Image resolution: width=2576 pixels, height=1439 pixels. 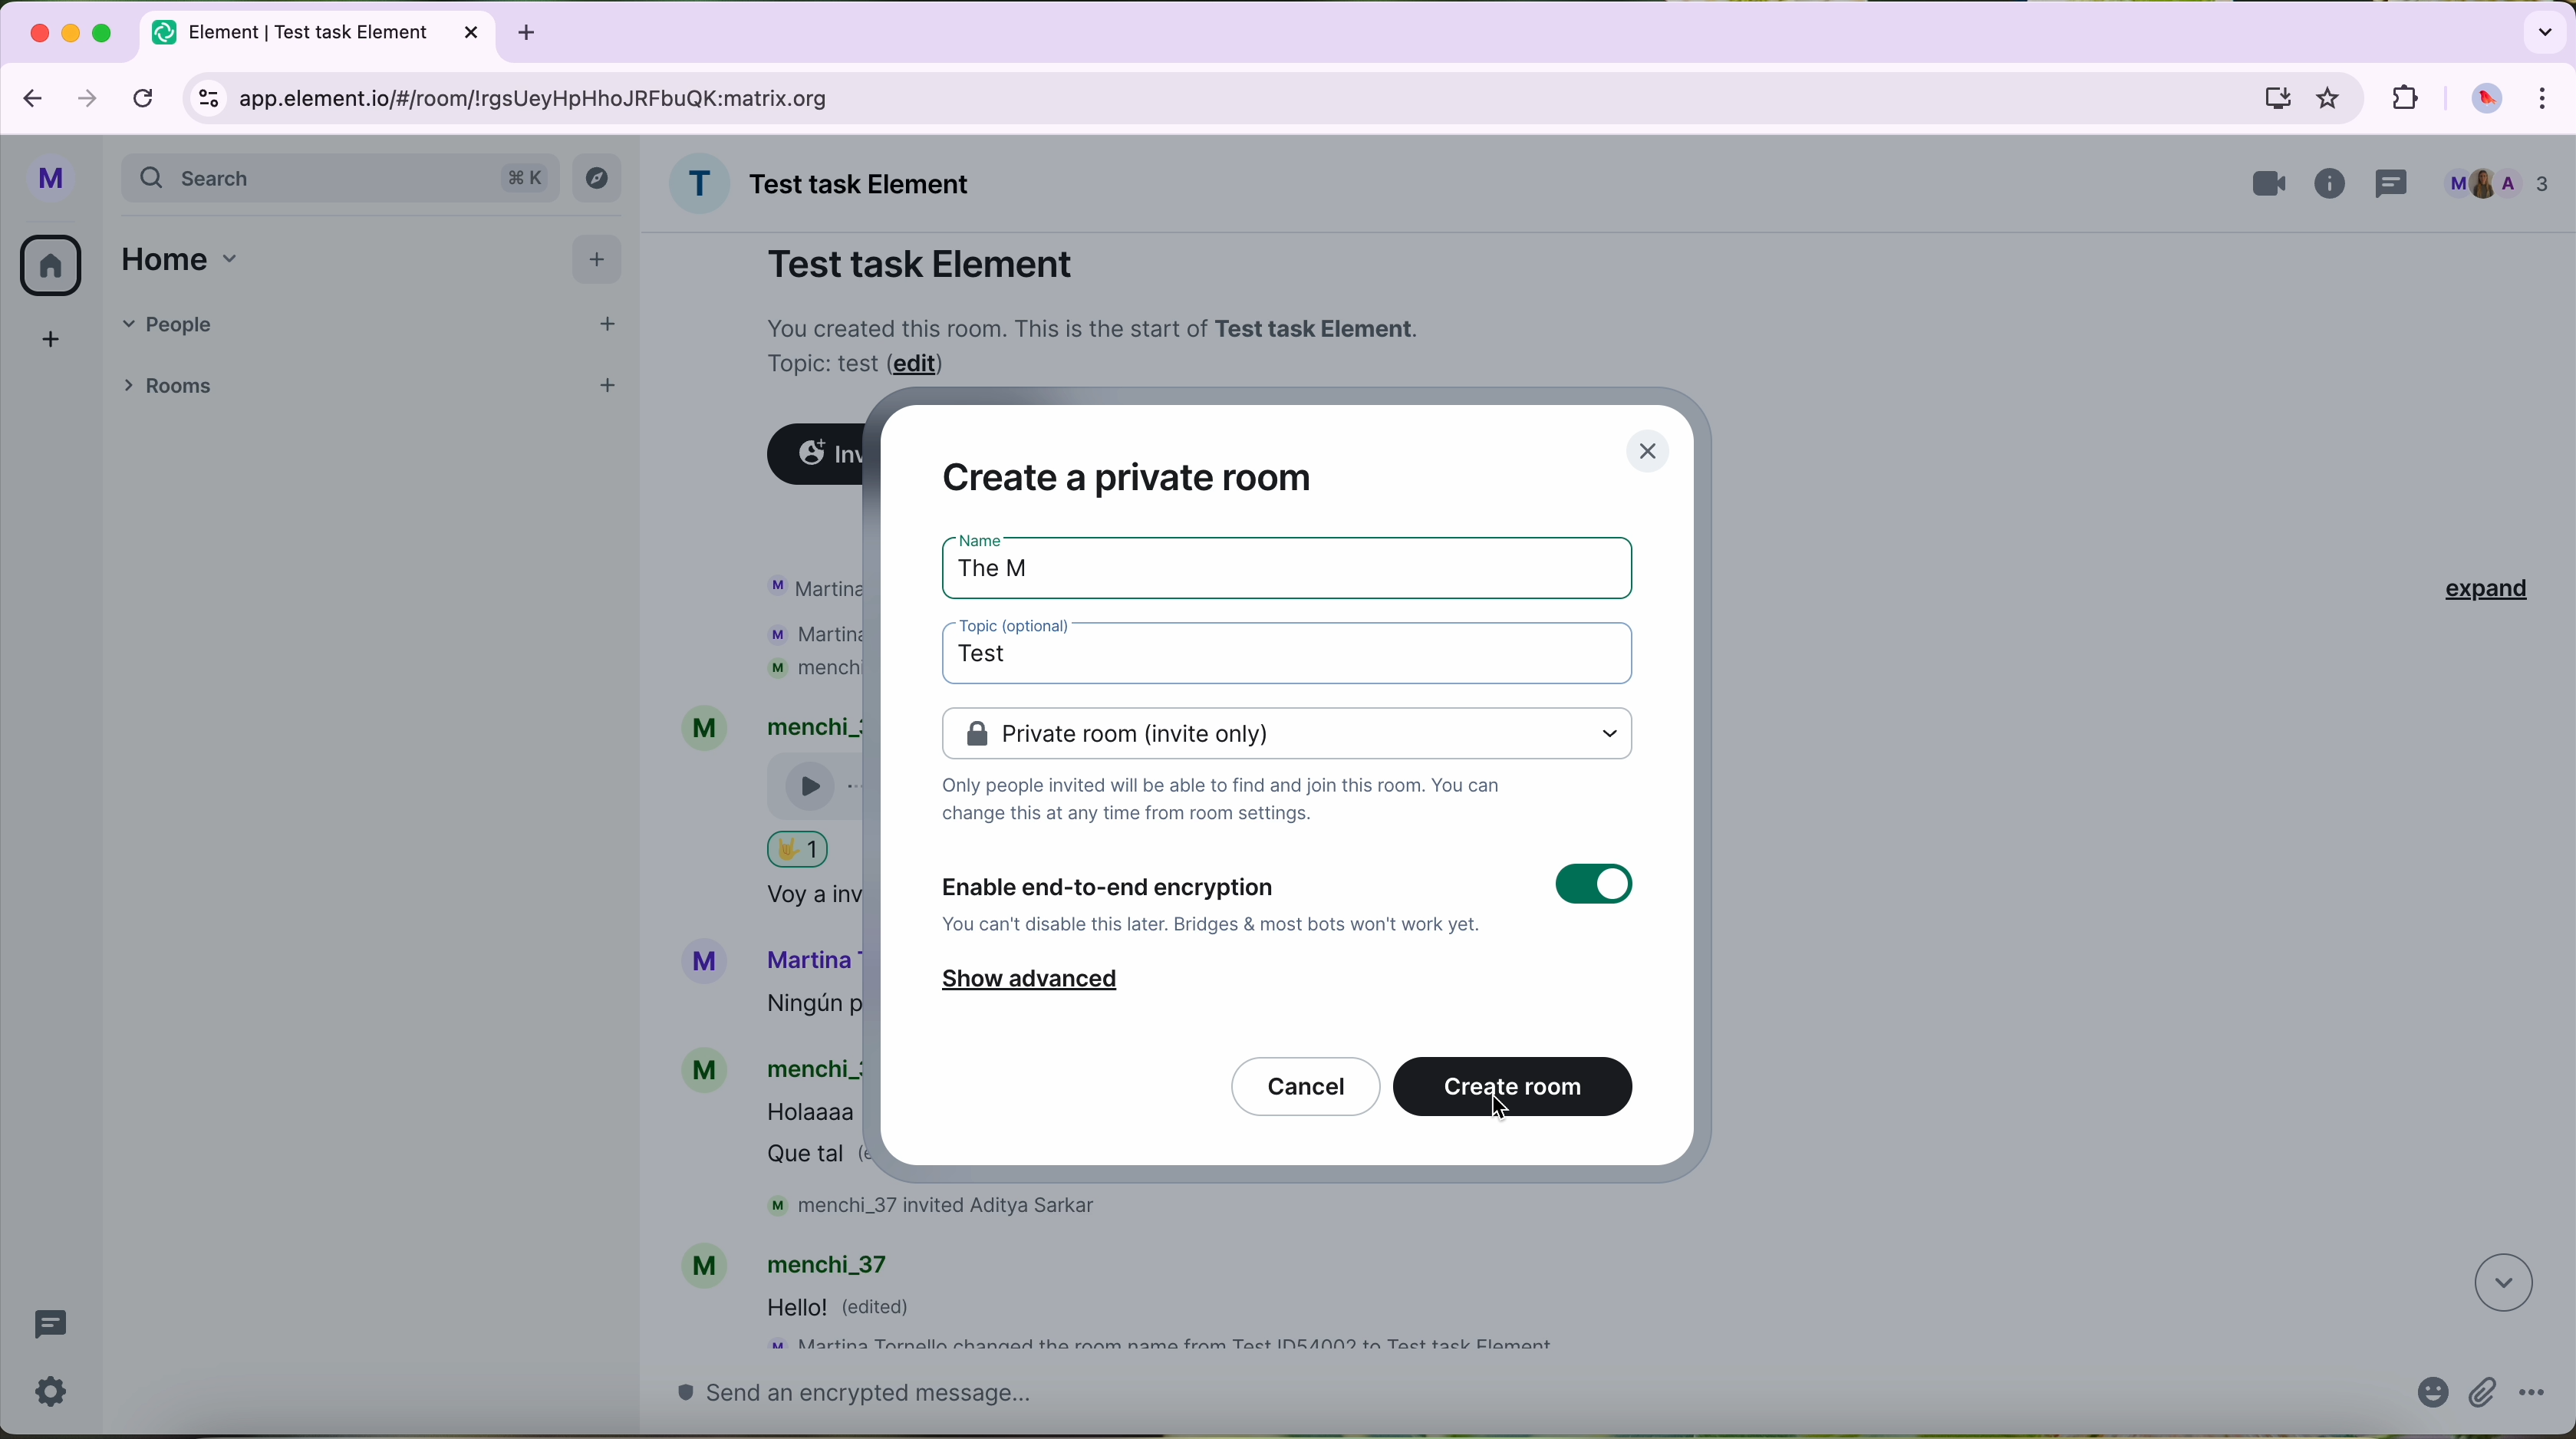 I want to click on send a message, so click(x=1508, y=1401).